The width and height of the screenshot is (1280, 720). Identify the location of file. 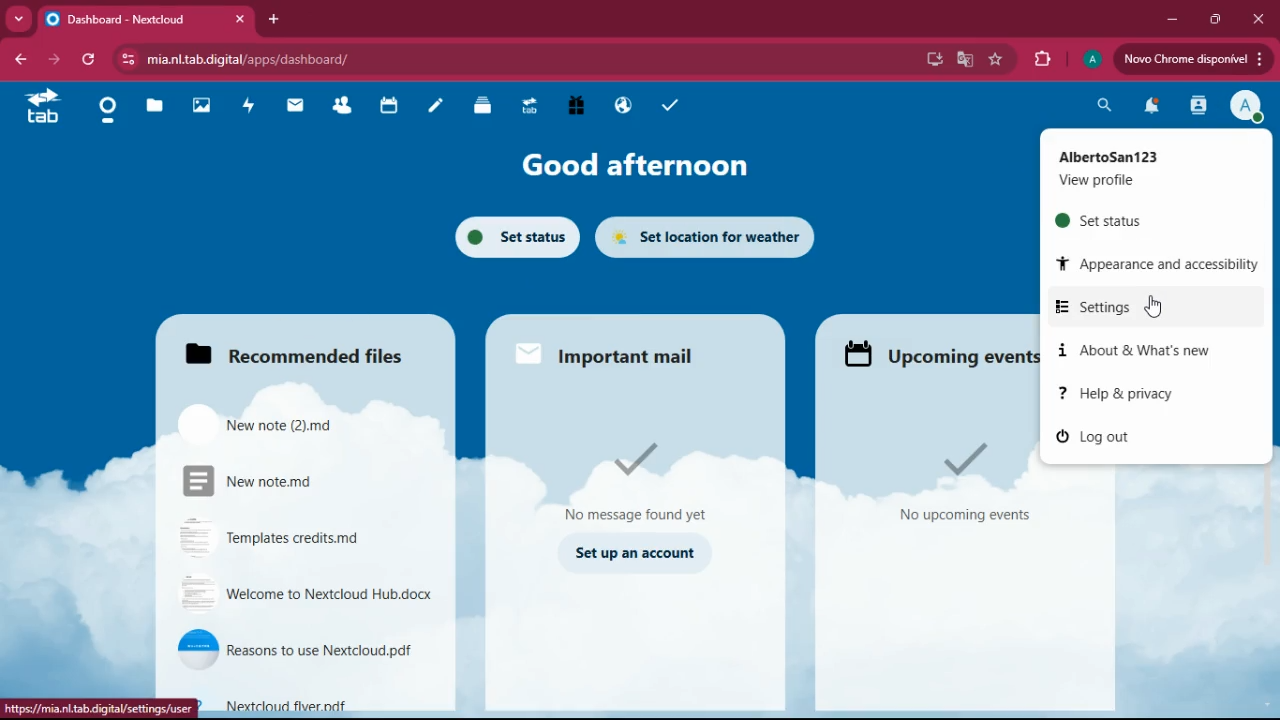
(312, 702).